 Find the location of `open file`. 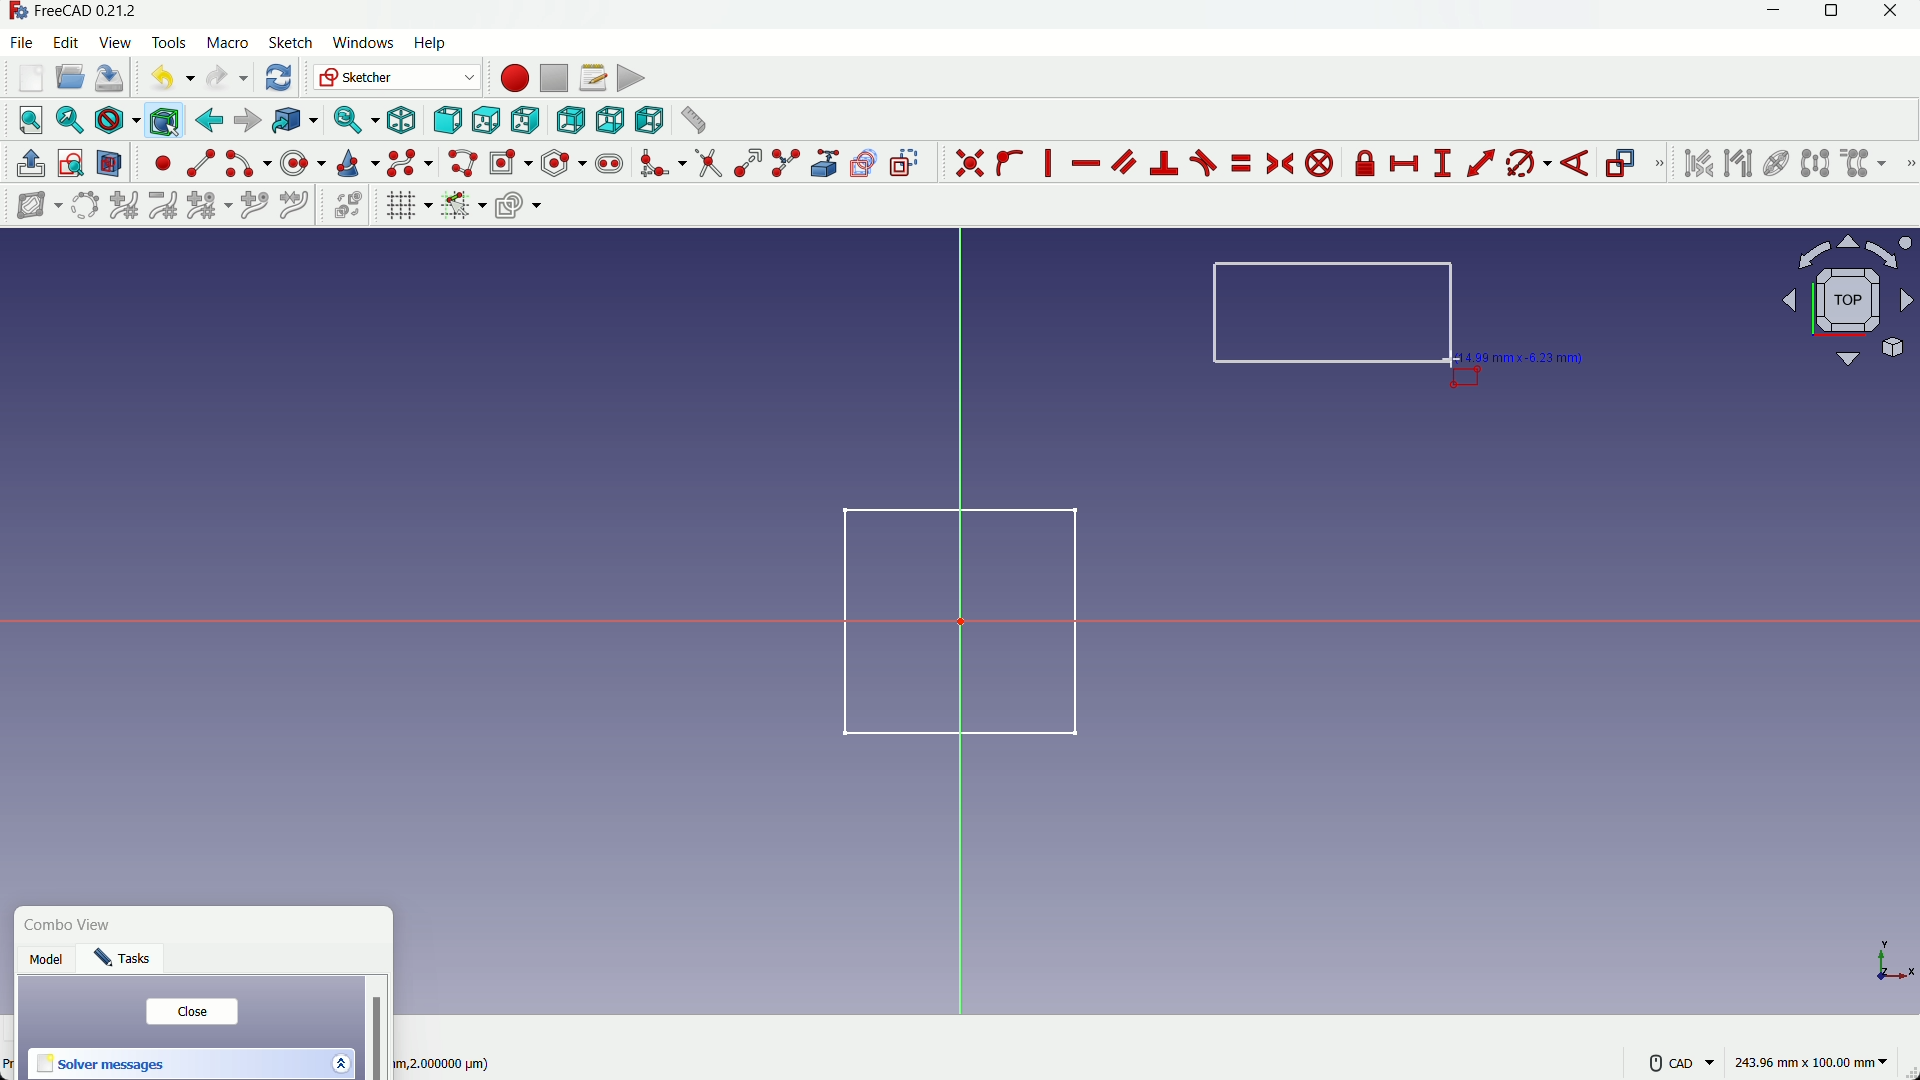

open file is located at coordinates (67, 79).